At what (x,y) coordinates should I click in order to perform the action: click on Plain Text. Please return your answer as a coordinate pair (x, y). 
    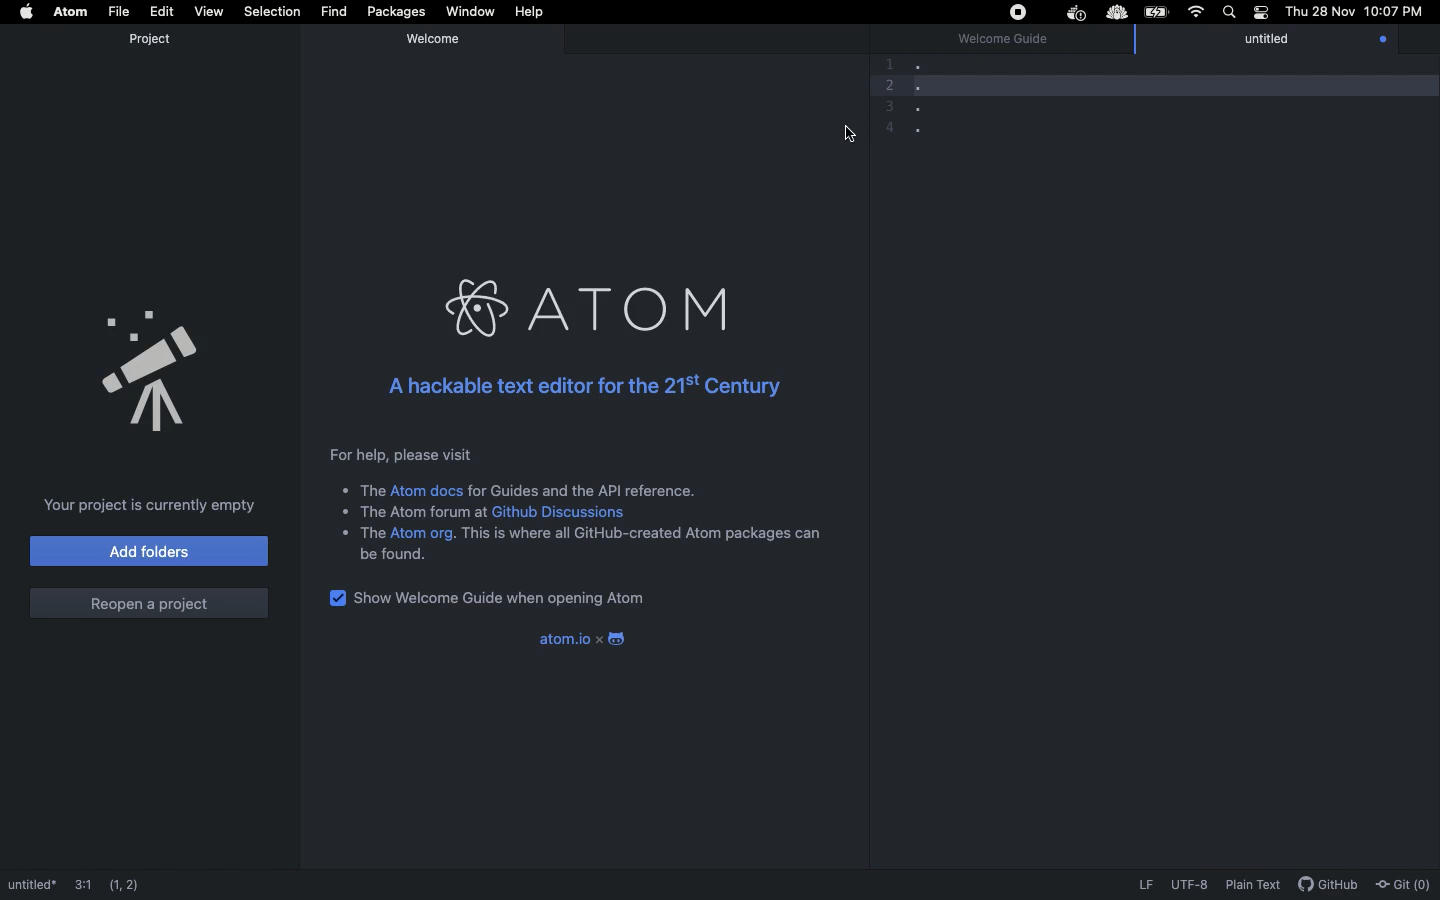
    Looking at the image, I should click on (1252, 885).